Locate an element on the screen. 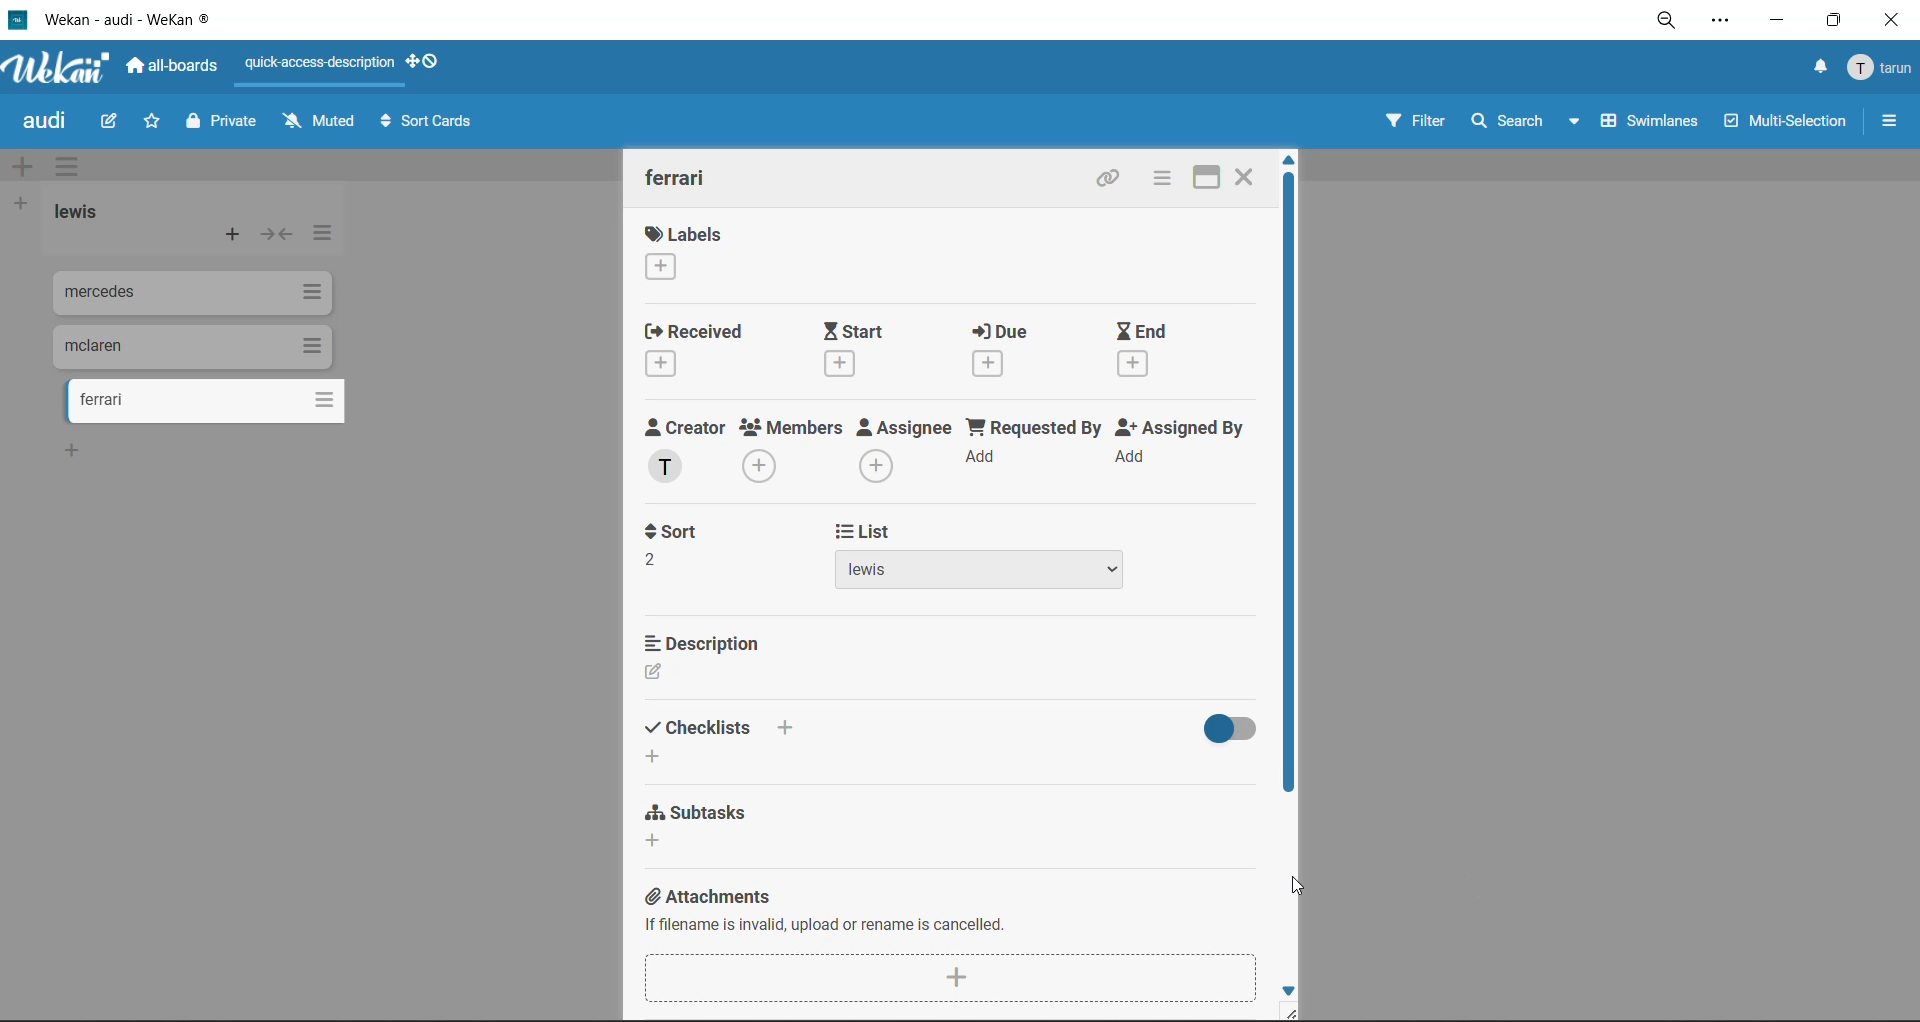  zoom is located at coordinates (1669, 20).